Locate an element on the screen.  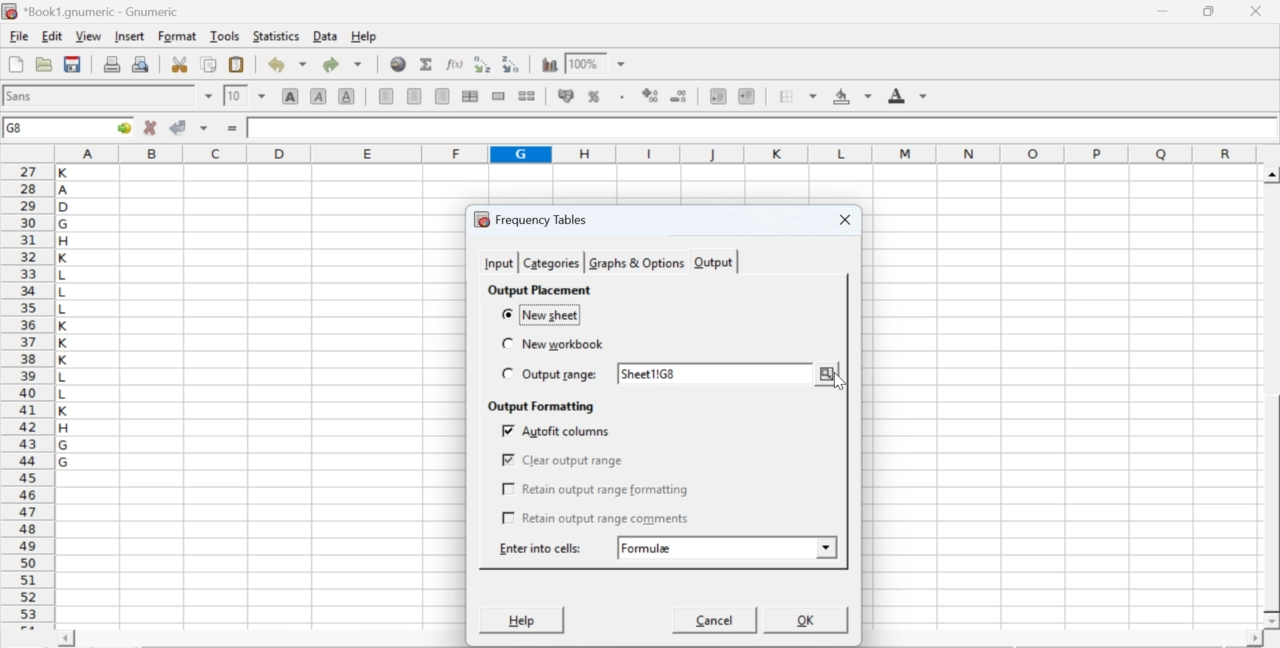
redo is located at coordinates (342, 64).